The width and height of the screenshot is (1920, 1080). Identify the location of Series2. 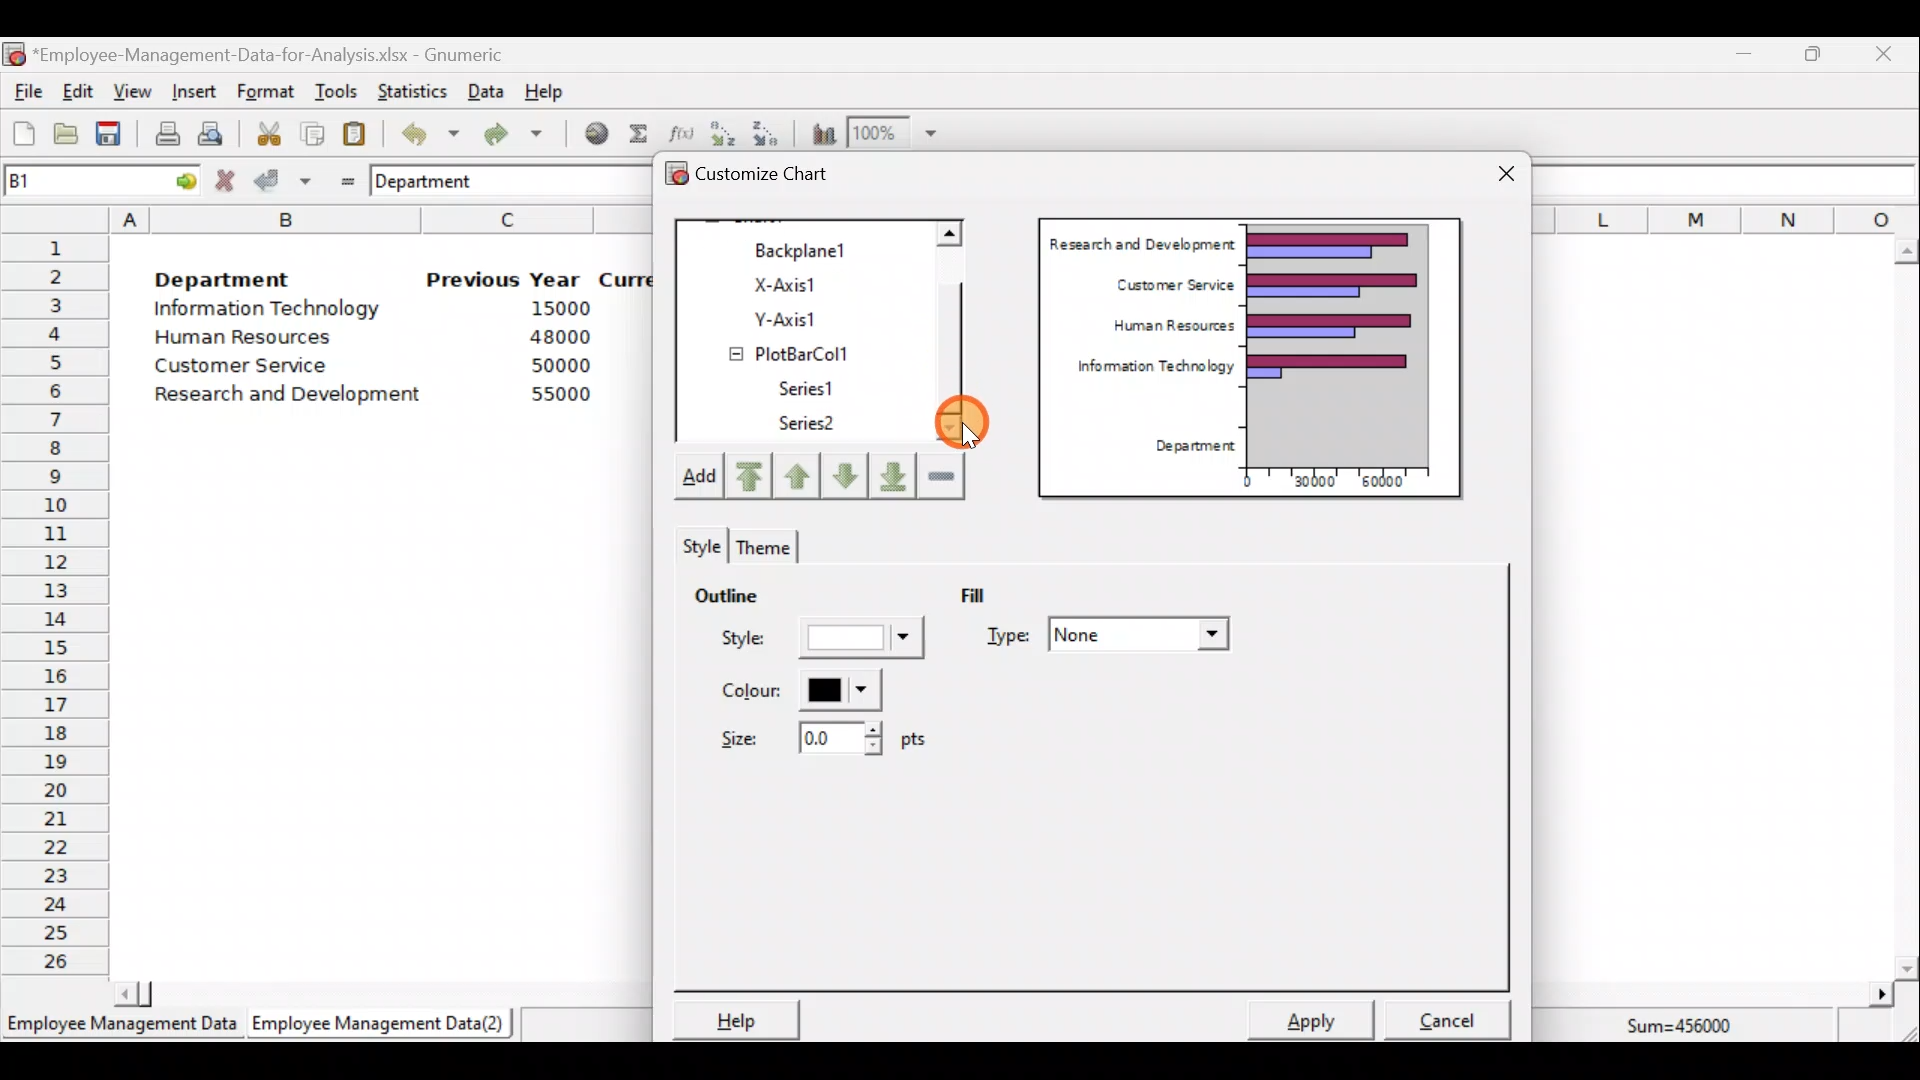
(811, 424).